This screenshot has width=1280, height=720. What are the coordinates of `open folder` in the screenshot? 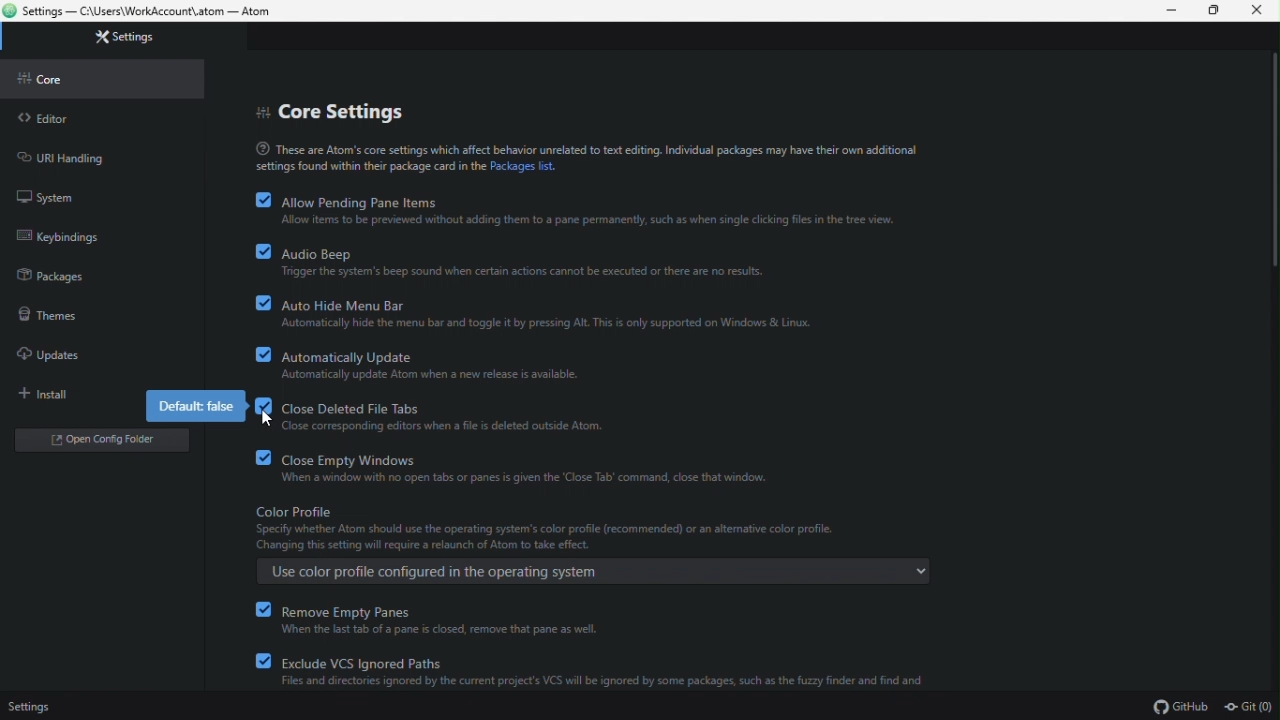 It's located at (91, 440).